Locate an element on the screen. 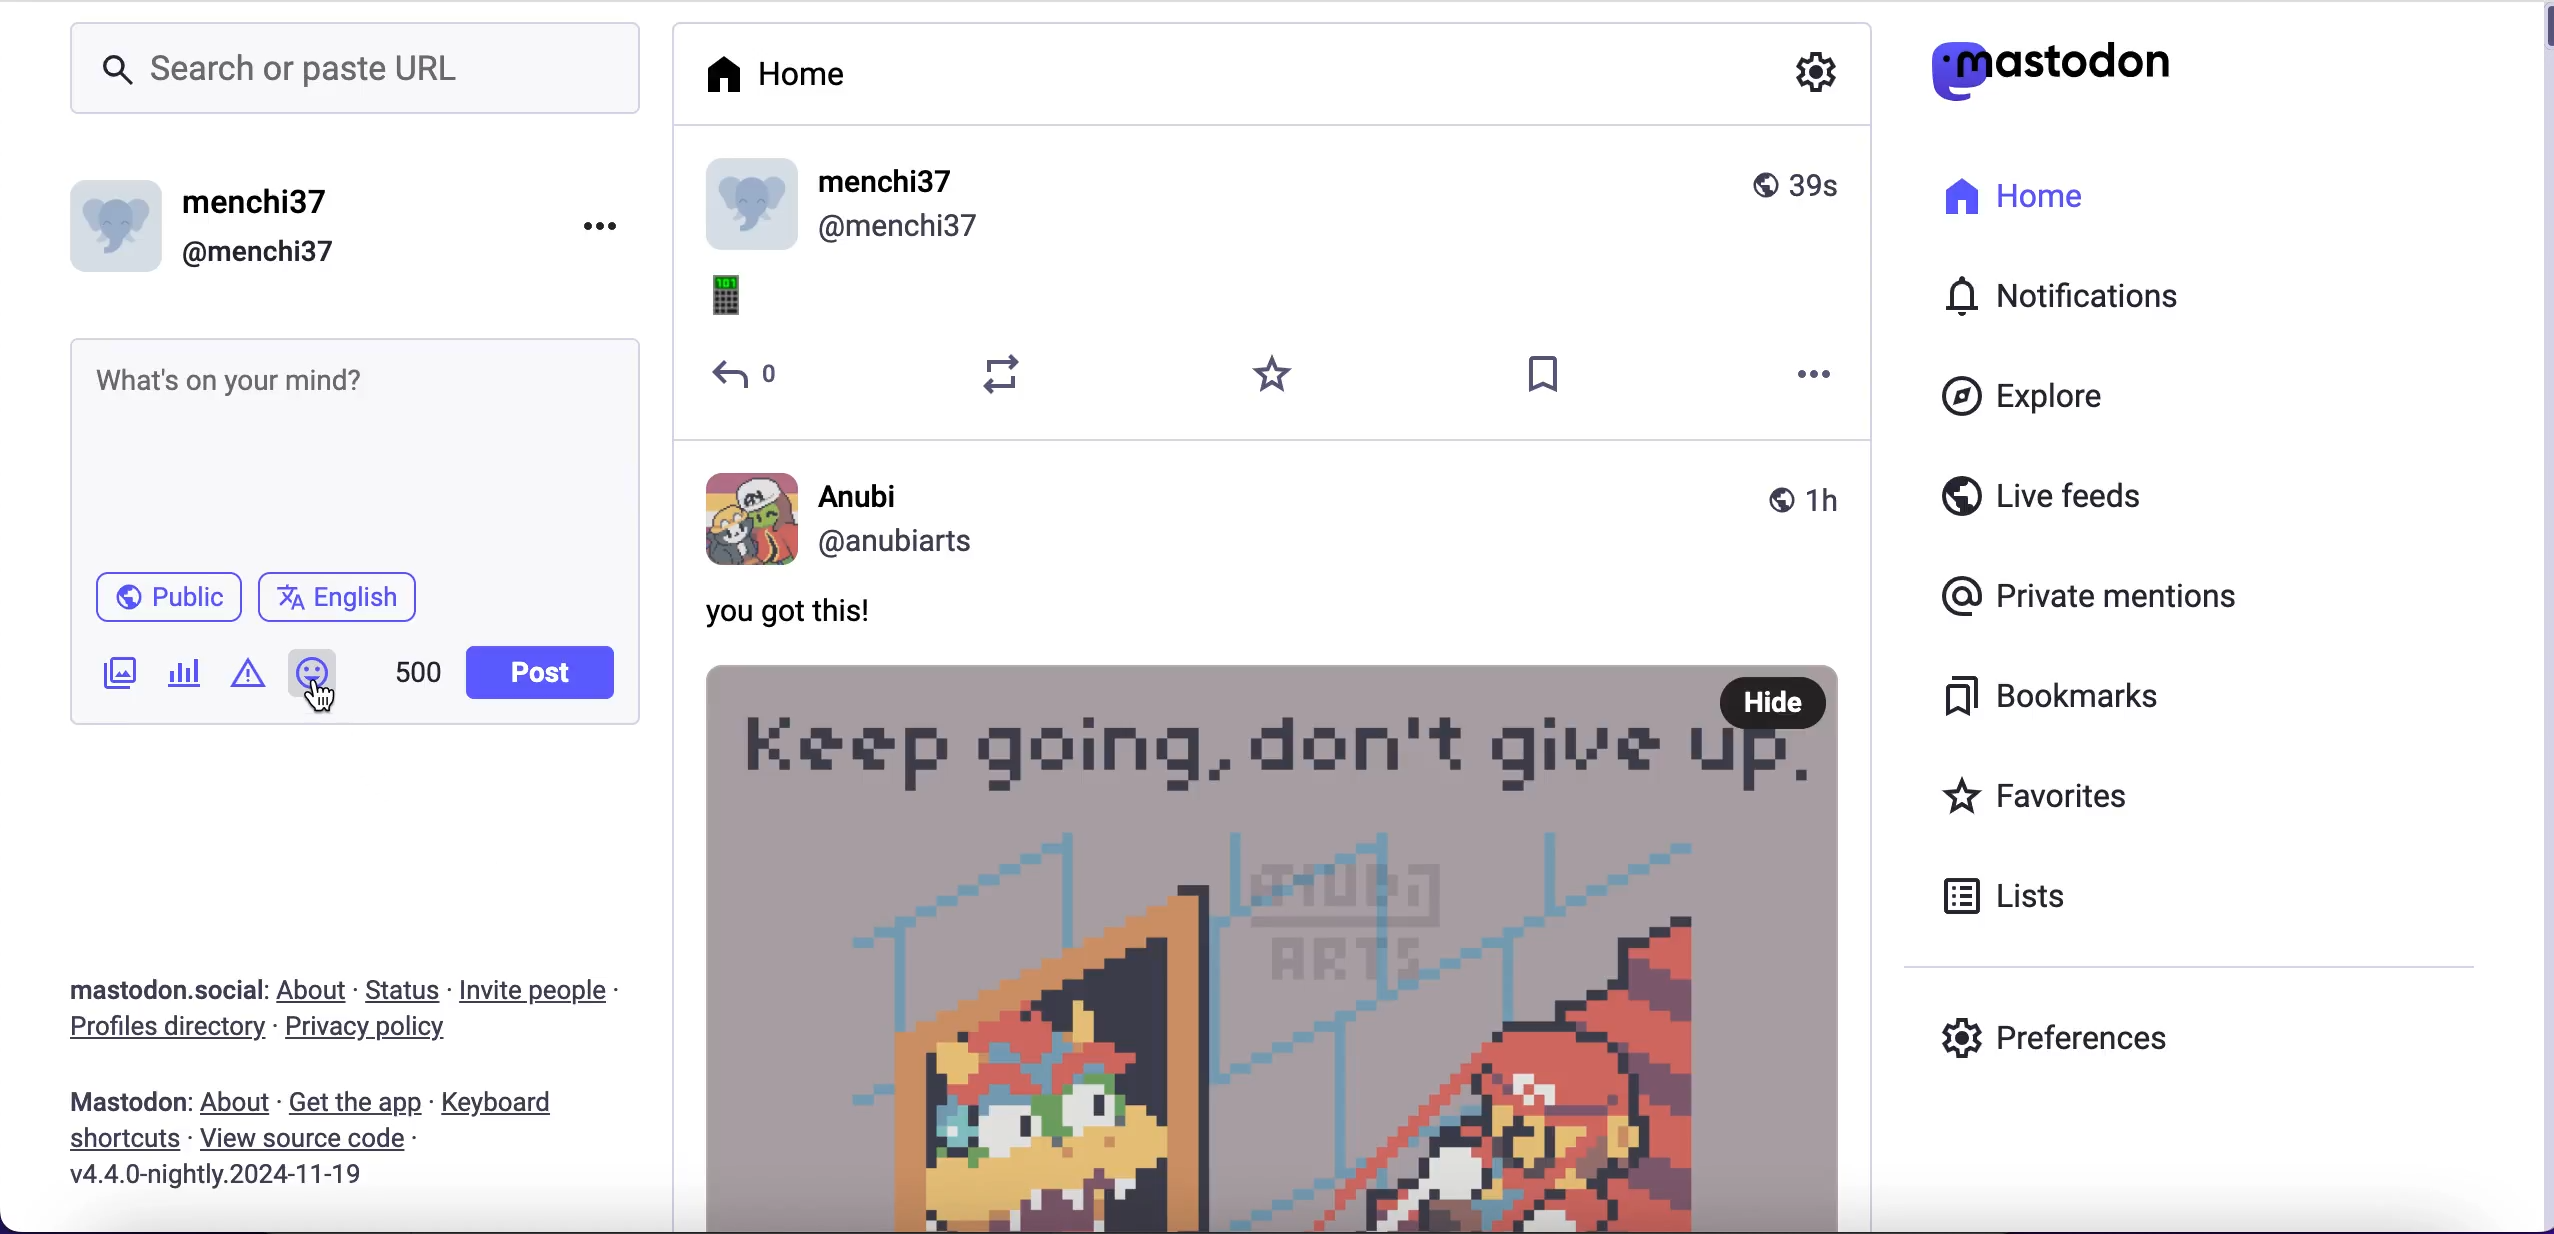 The height and width of the screenshot is (1234, 2554). view source code is located at coordinates (340, 1143).